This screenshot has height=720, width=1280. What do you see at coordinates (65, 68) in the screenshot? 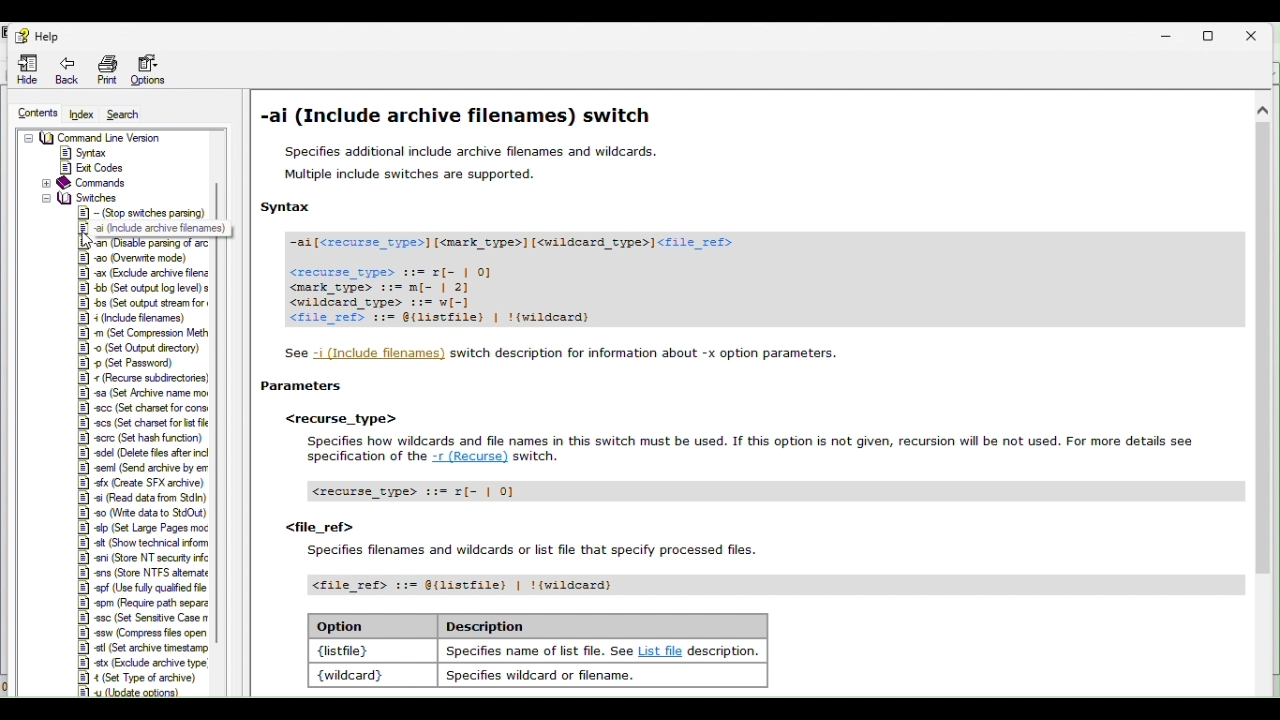
I see `Back` at bounding box center [65, 68].